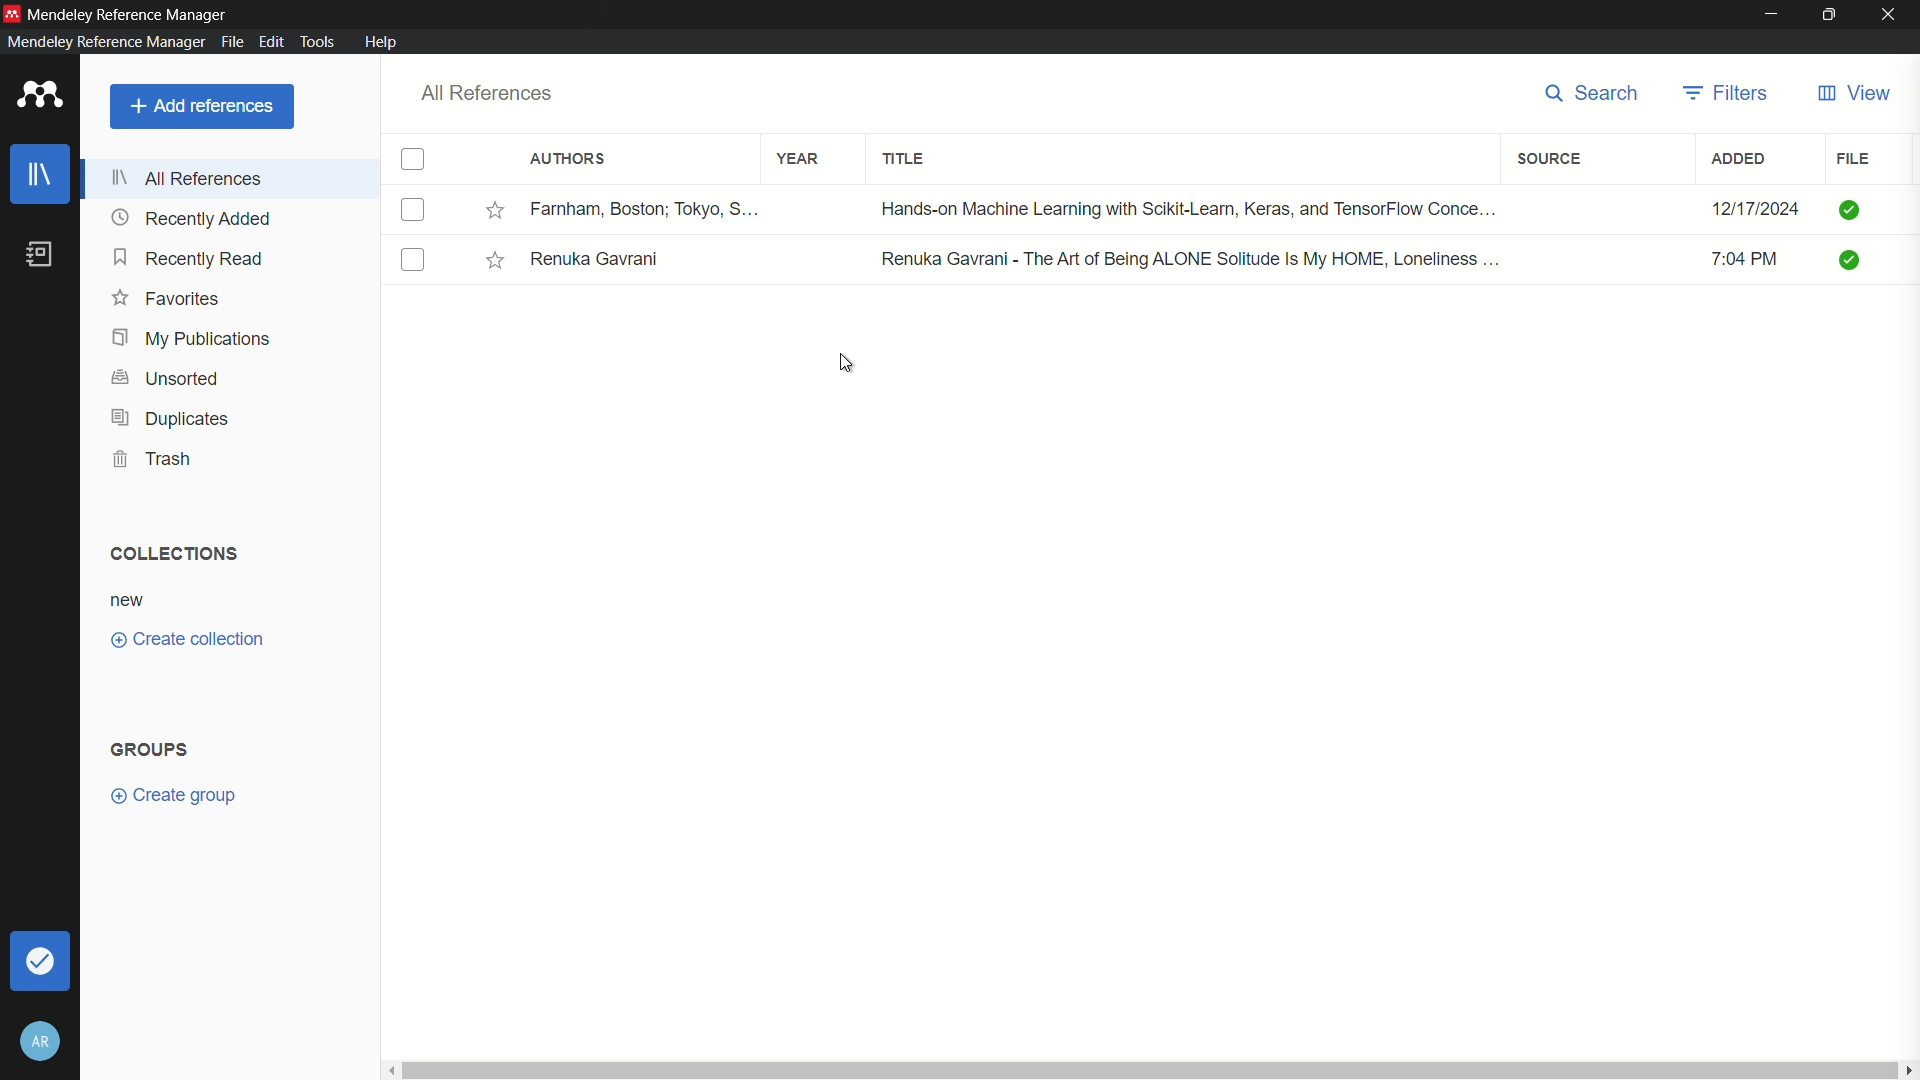 Image resolution: width=1920 pixels, height=1080 pixels. What do you see at coordinates (103, 41) in the screenshot?
I see `mendeley reference manager` at bounding box center [103, 41].